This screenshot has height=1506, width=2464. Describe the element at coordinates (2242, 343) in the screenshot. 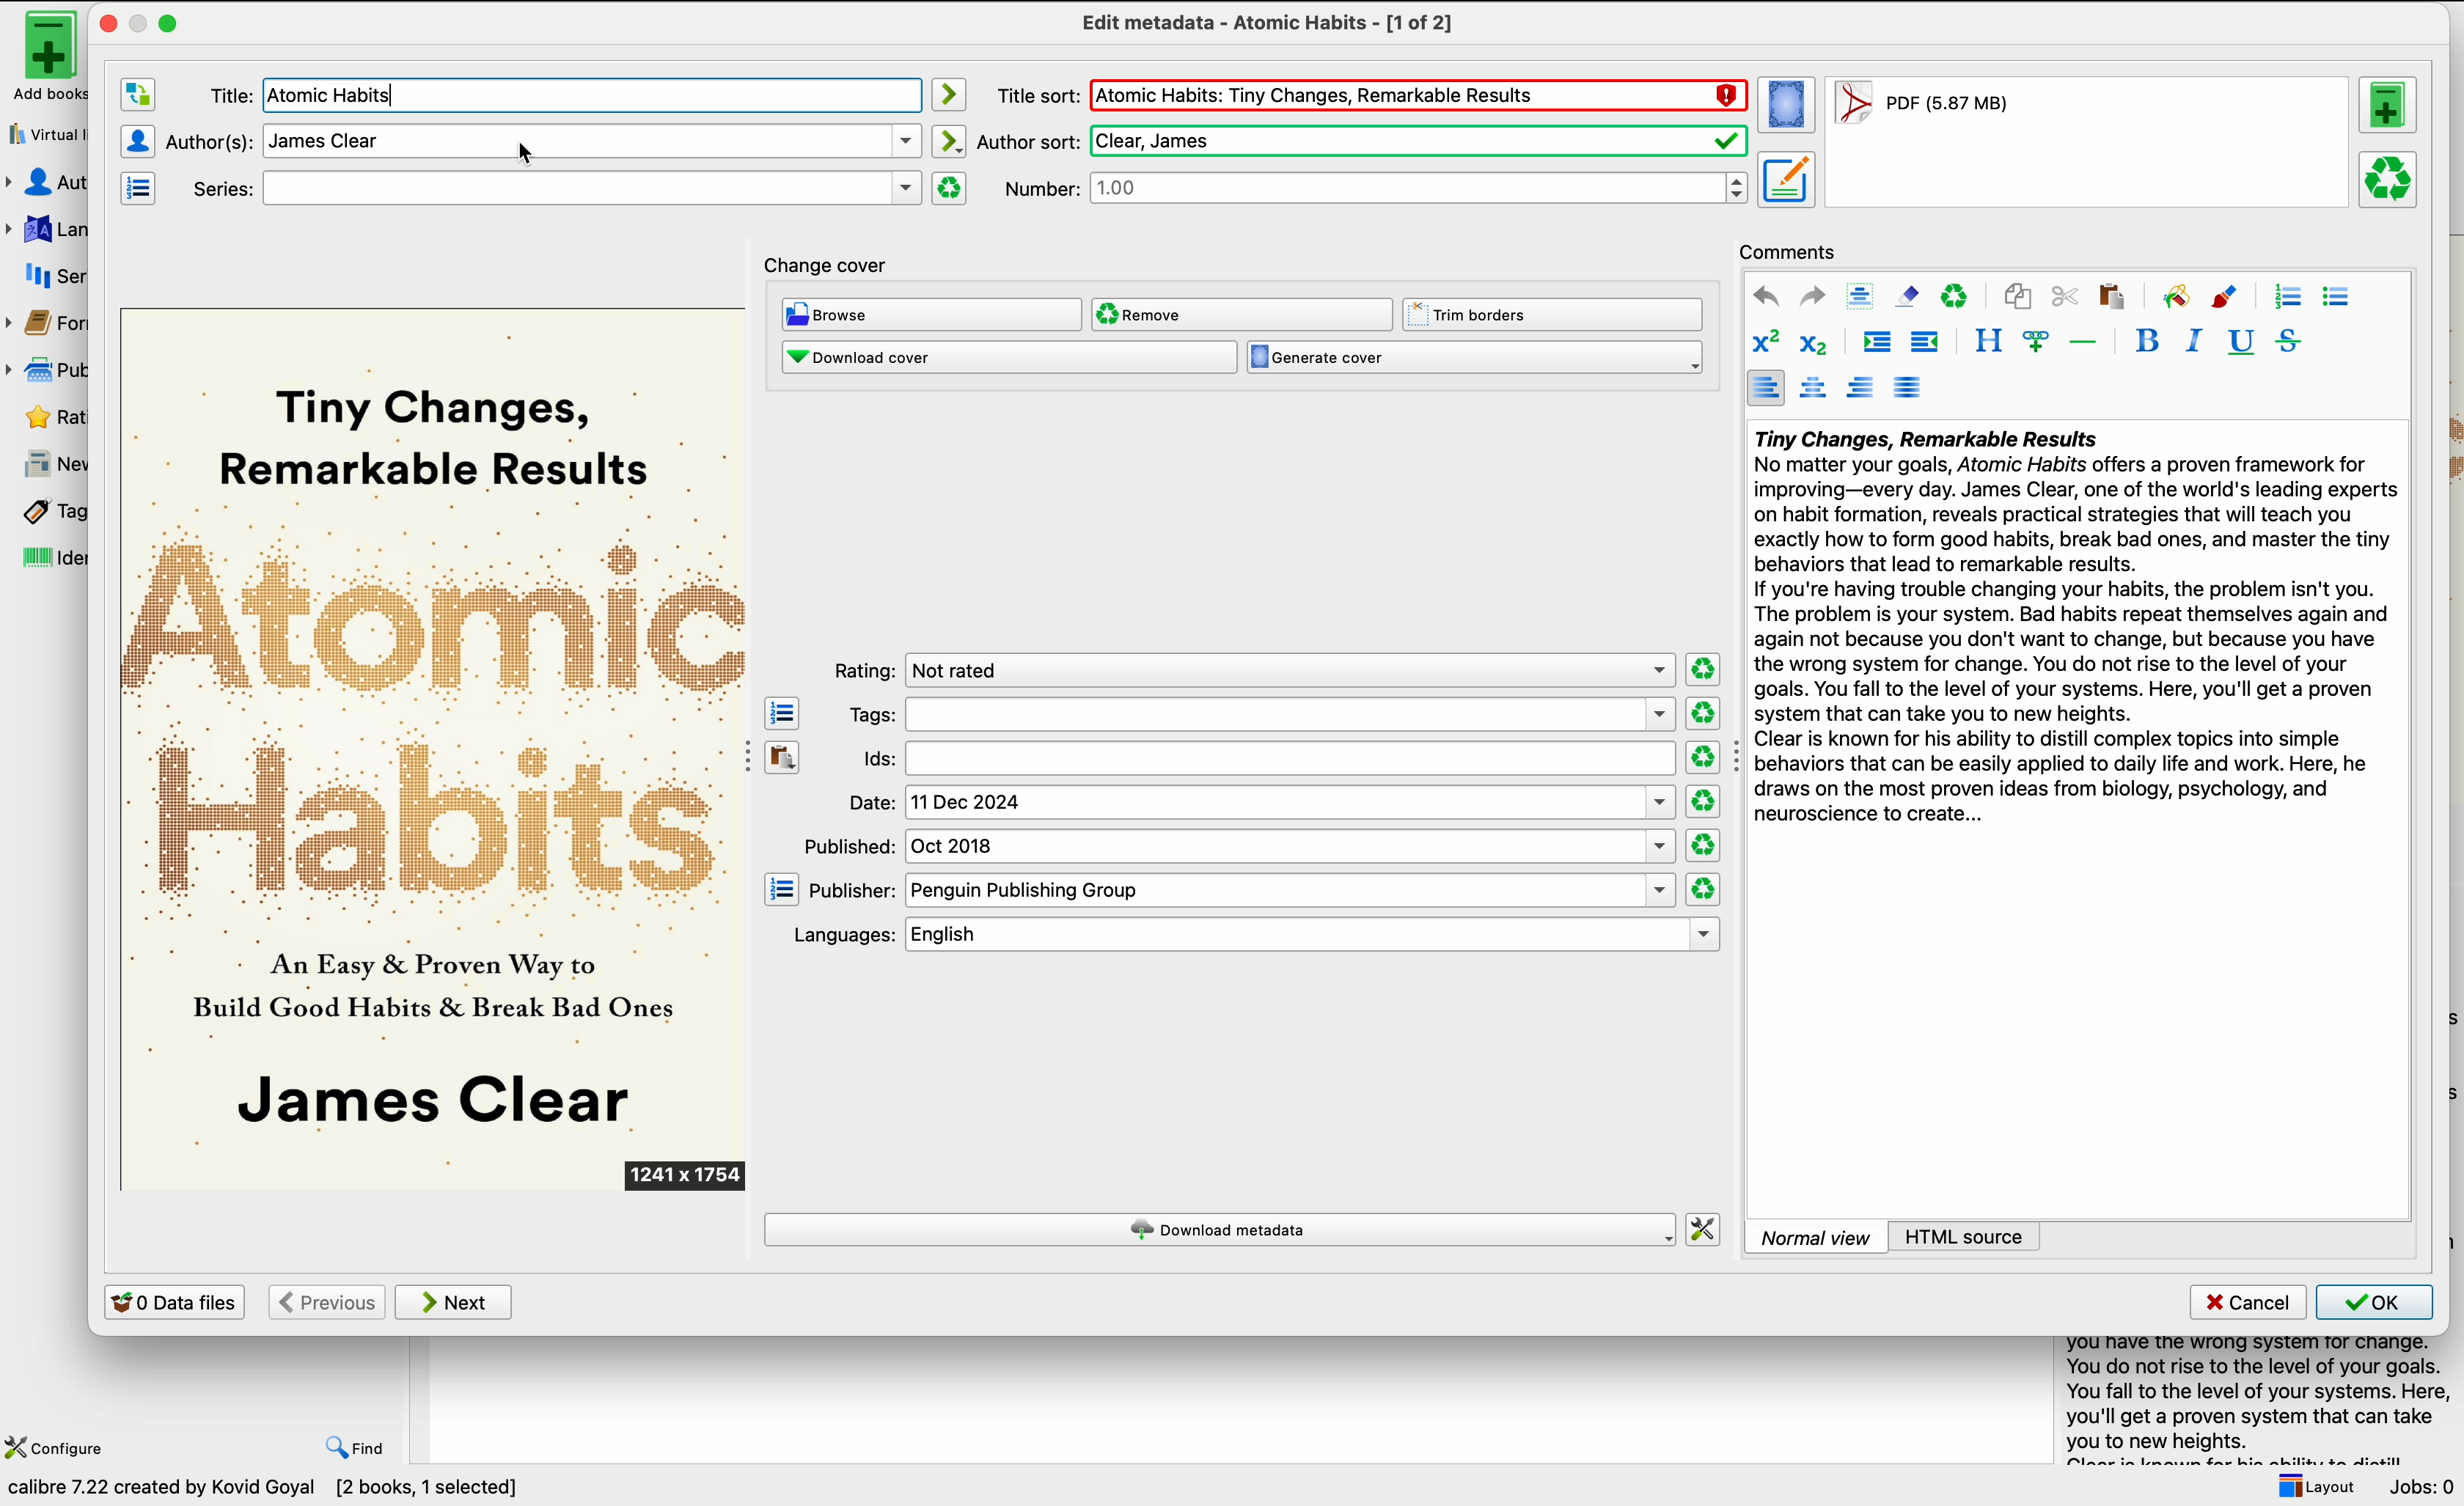

I see `underline` at that location.